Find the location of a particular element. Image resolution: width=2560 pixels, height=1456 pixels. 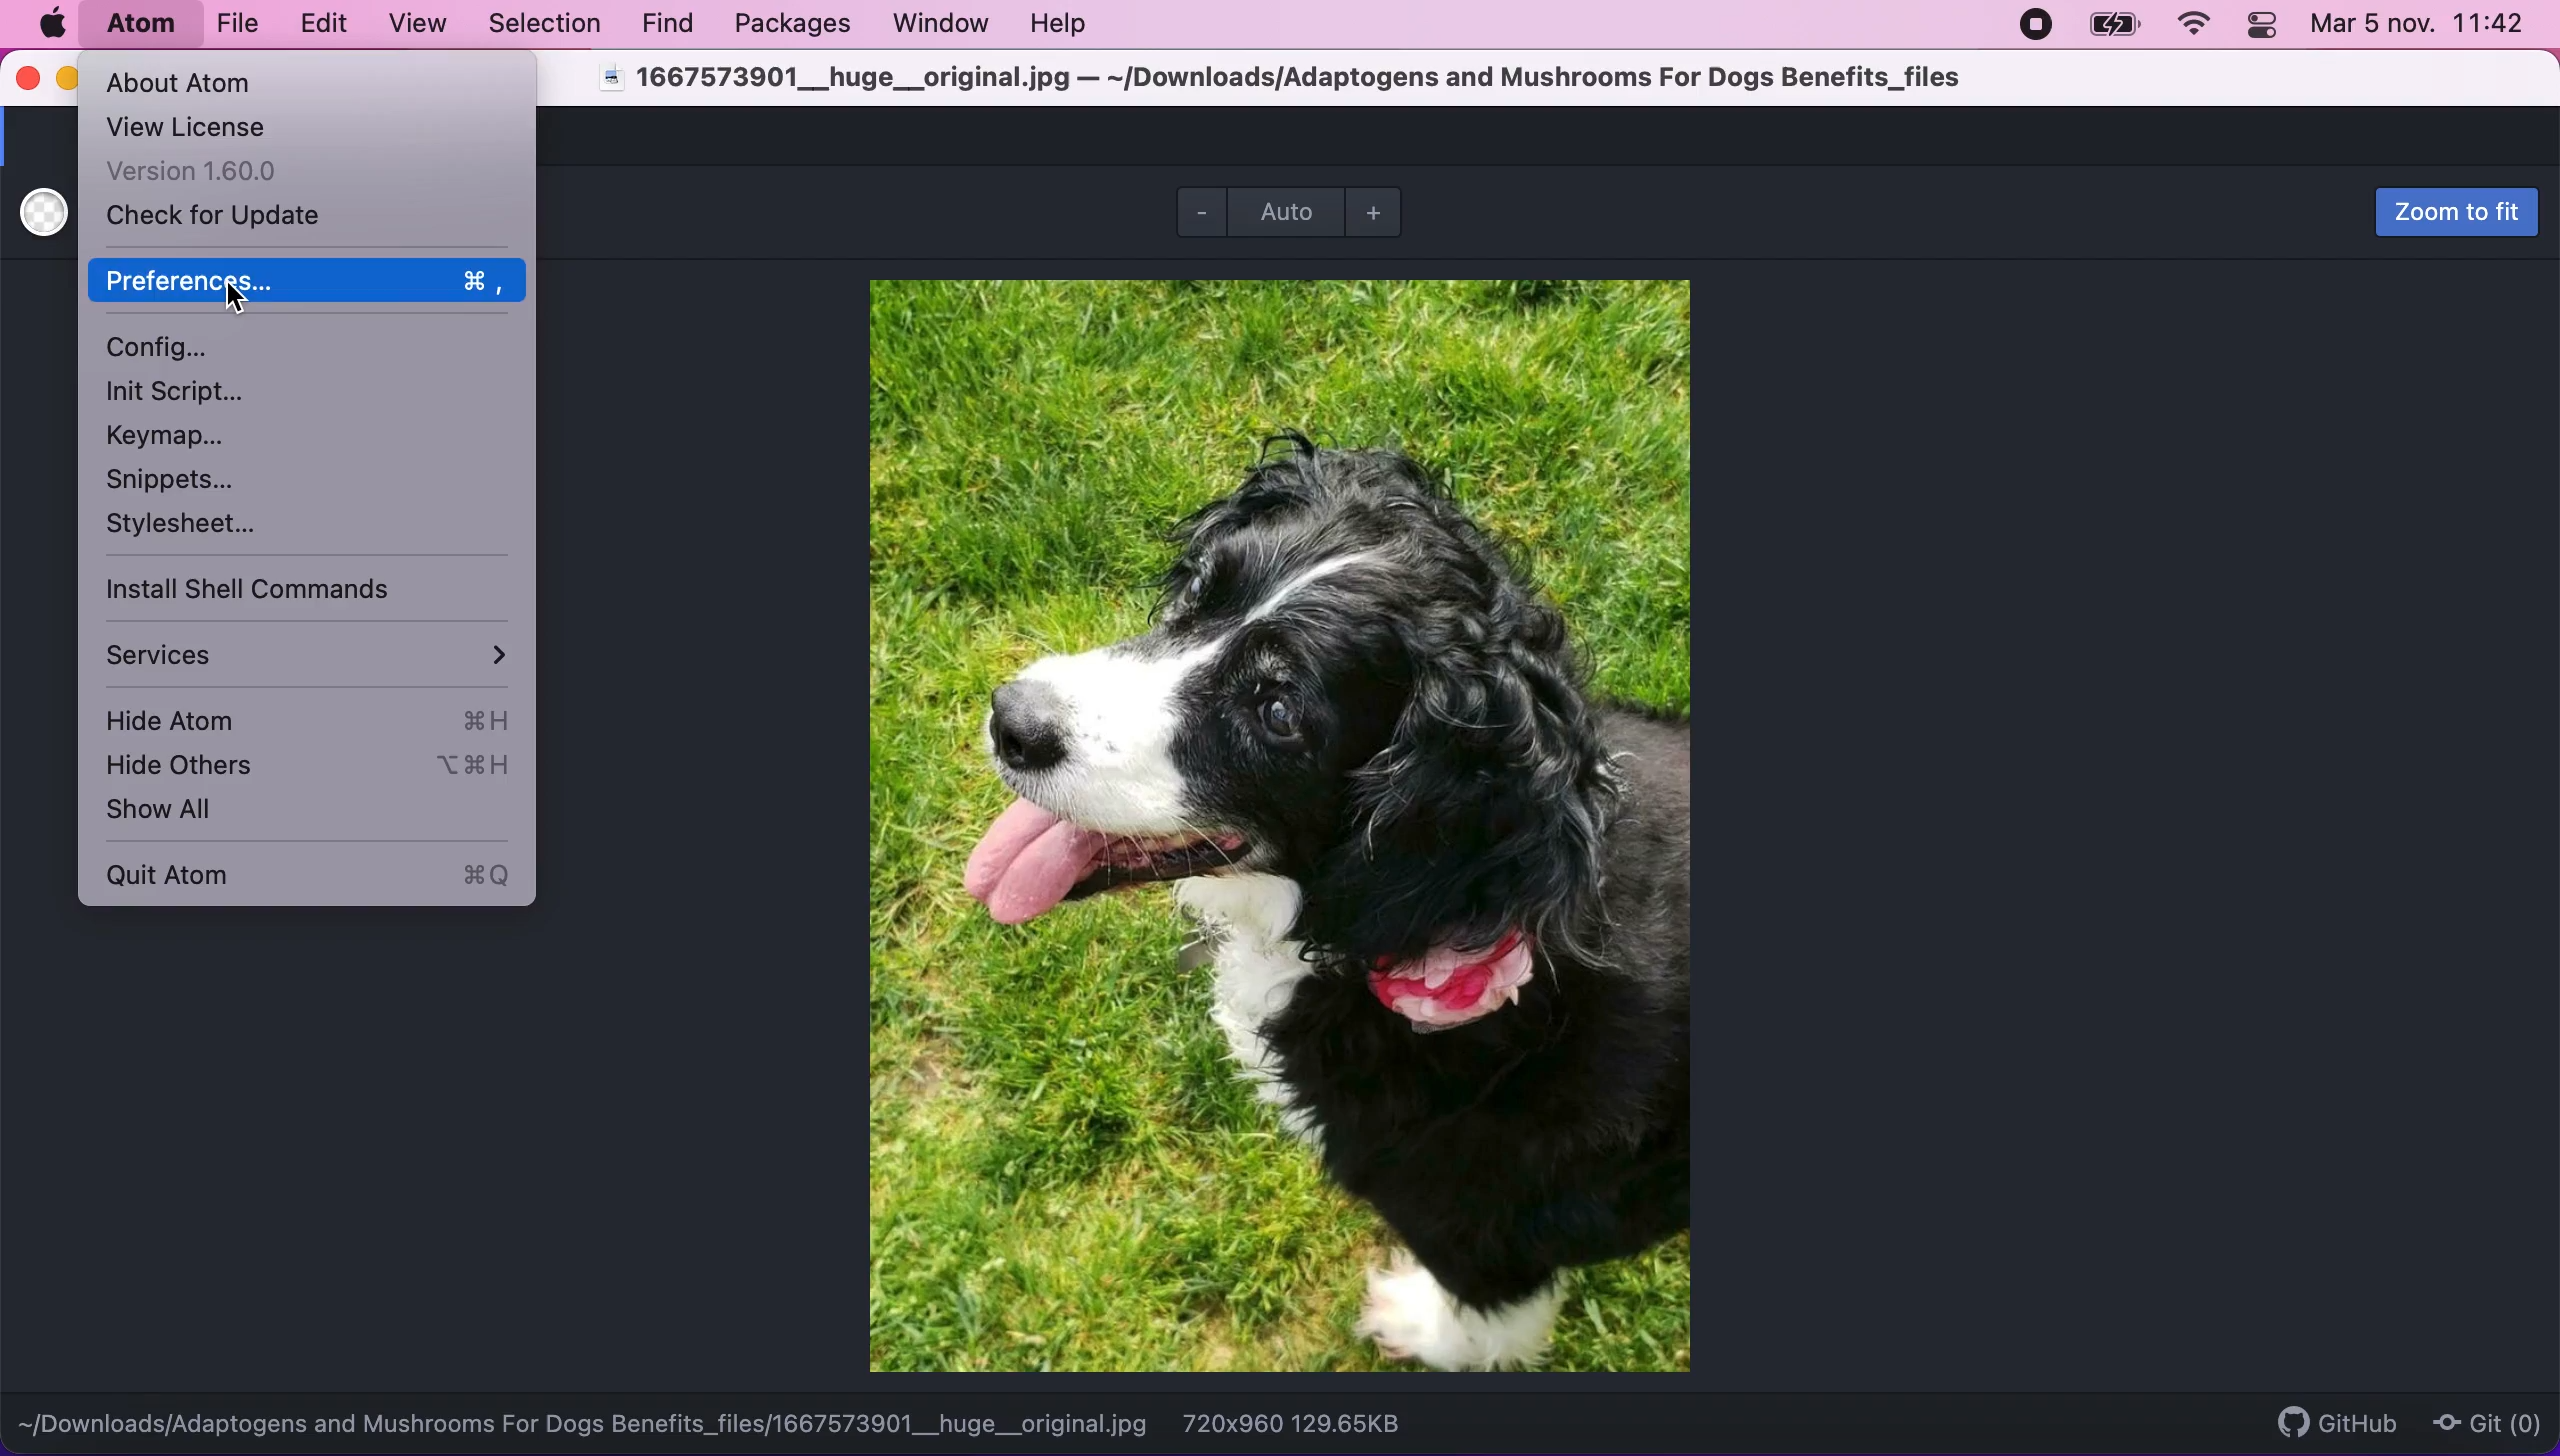

view is located at coordinates (413, 26).